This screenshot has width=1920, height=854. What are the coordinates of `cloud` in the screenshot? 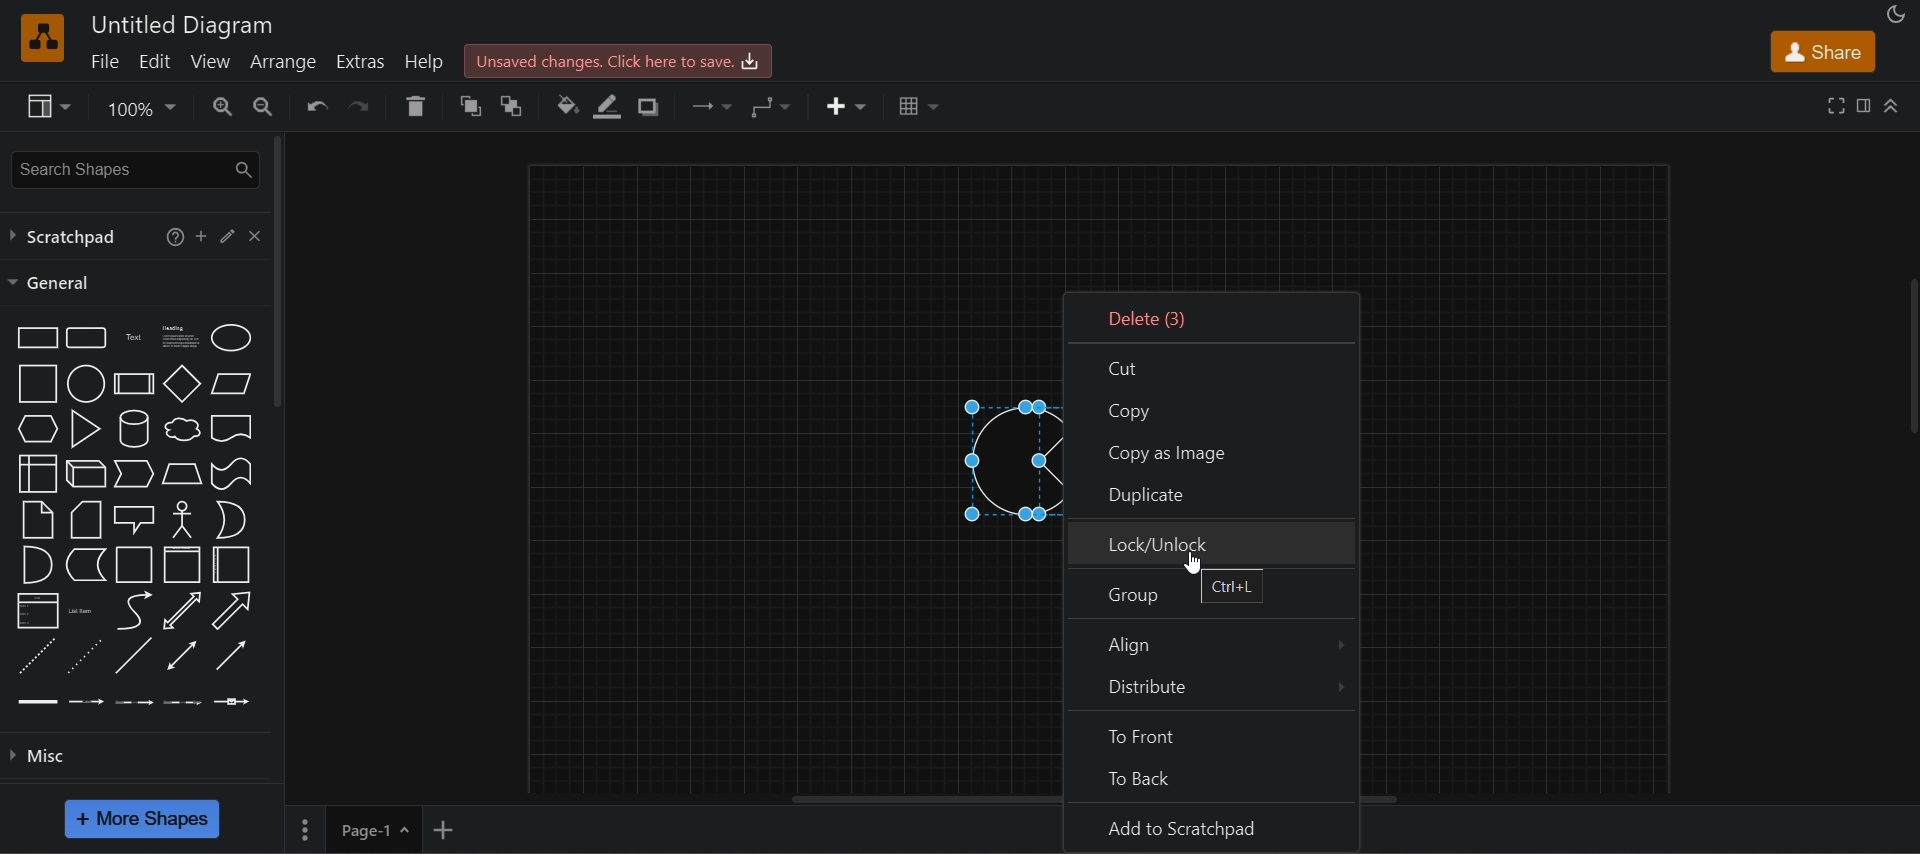 It's located at (180, 429).